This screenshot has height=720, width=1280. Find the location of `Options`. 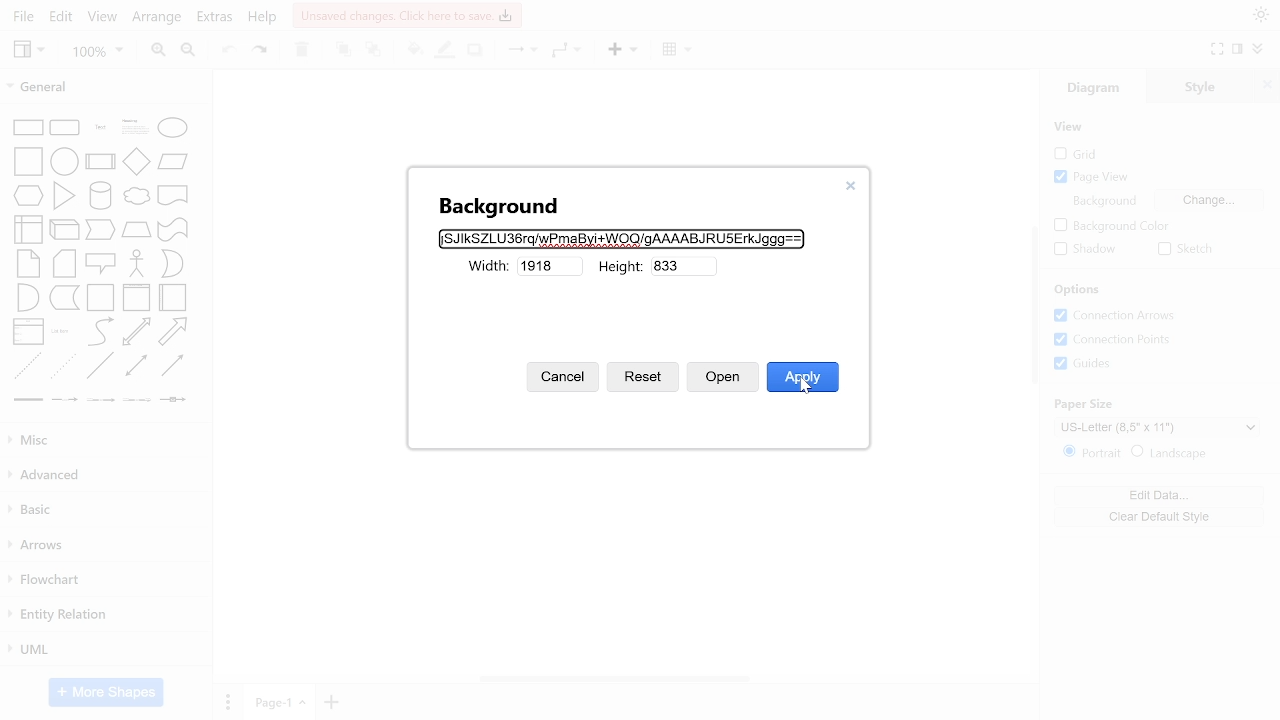

Options is located at coordinates (1078, 290).